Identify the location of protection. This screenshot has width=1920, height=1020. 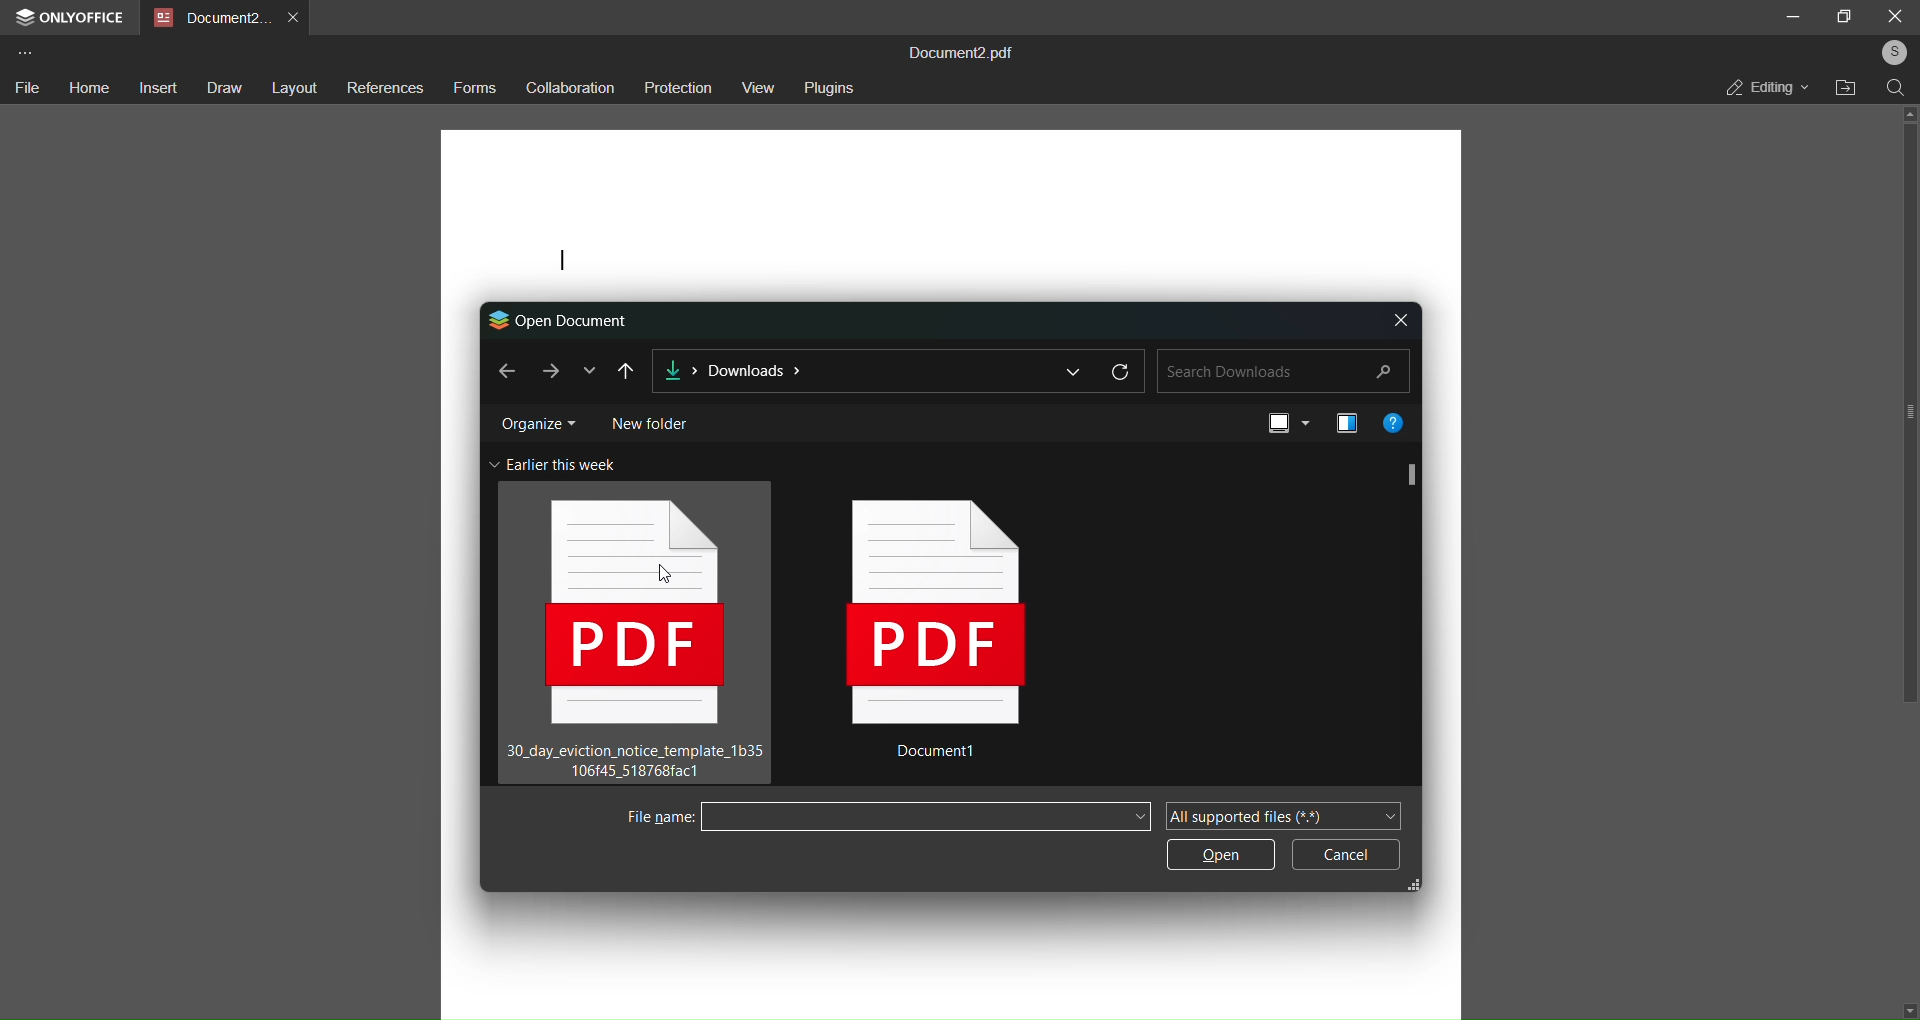
(676, 88).